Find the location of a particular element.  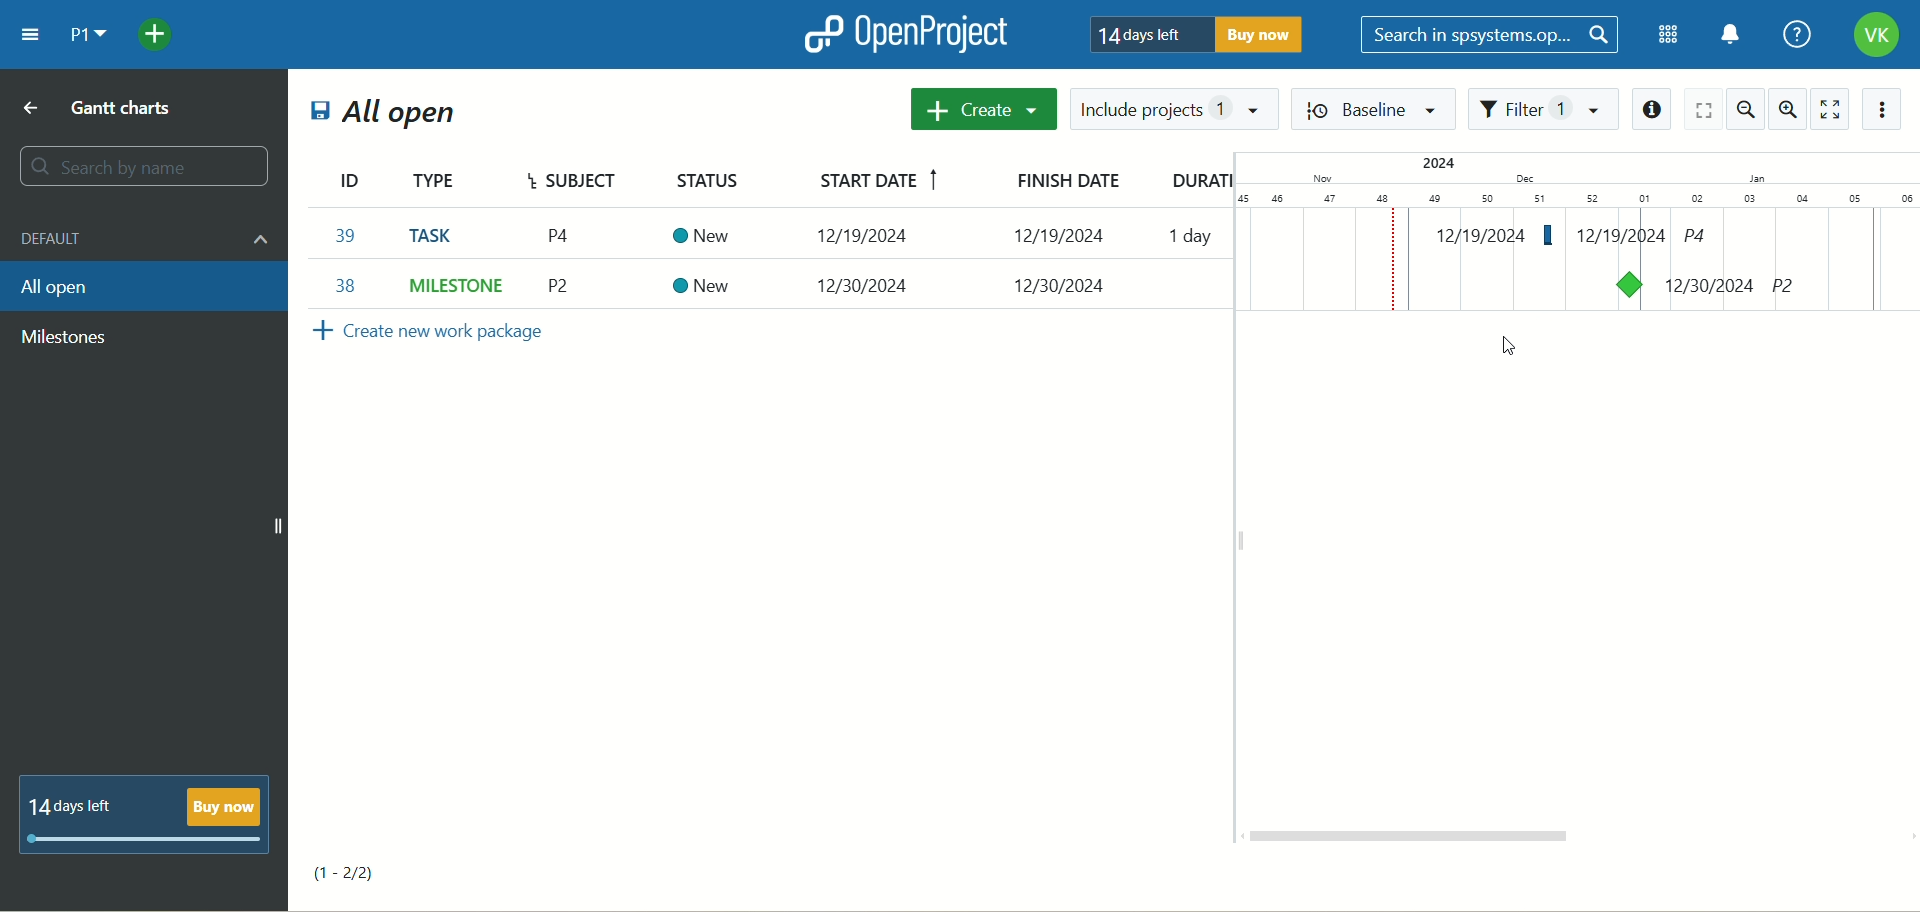

New is located at coordinates (703, 283).